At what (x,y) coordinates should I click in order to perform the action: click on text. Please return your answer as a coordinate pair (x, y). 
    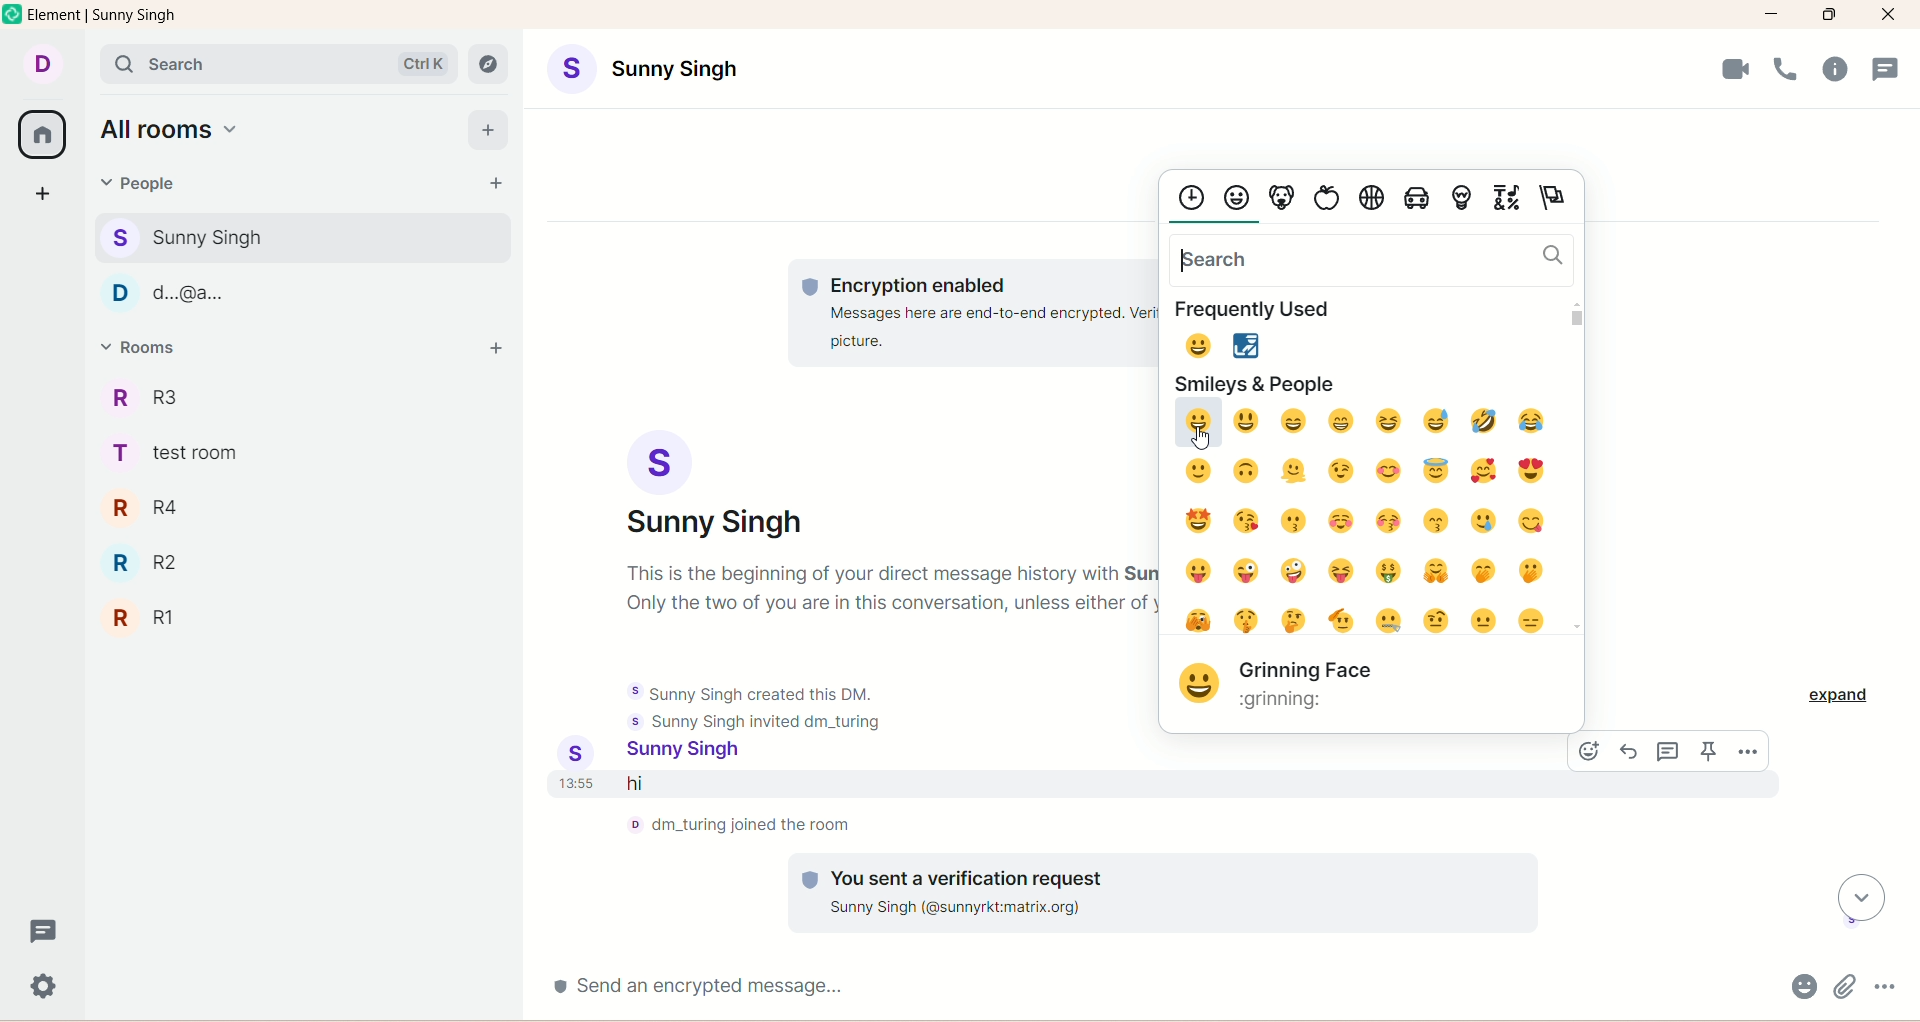
    Looking at the image, I should click on (1163, 892).